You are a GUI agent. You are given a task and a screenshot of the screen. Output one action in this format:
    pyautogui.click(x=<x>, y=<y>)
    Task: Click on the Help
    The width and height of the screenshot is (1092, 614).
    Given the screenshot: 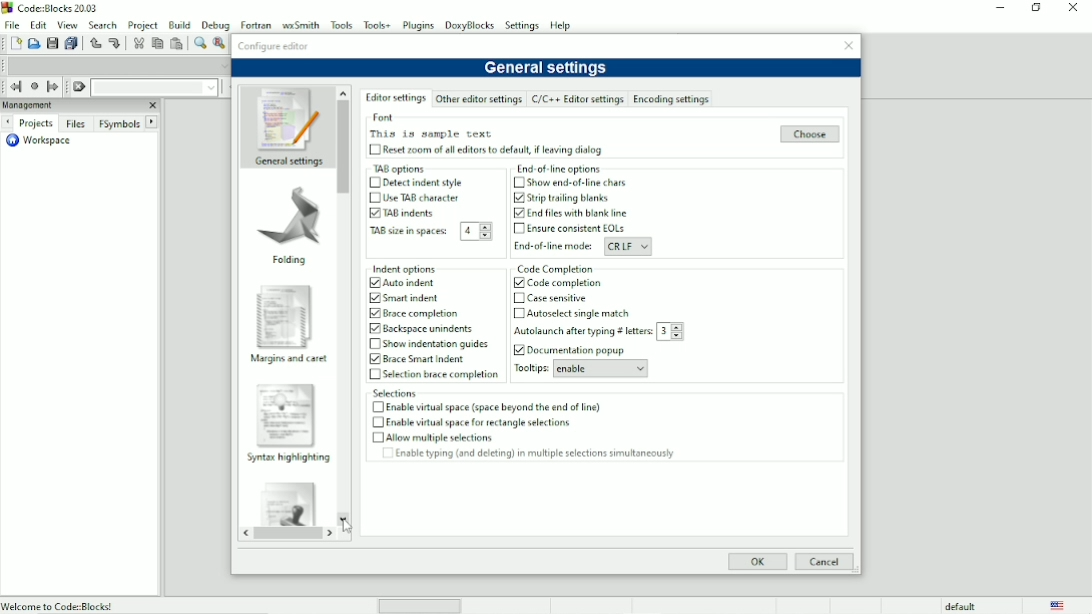 What is the action you would take?
    pyautogui.click(x=562, y=25)
    